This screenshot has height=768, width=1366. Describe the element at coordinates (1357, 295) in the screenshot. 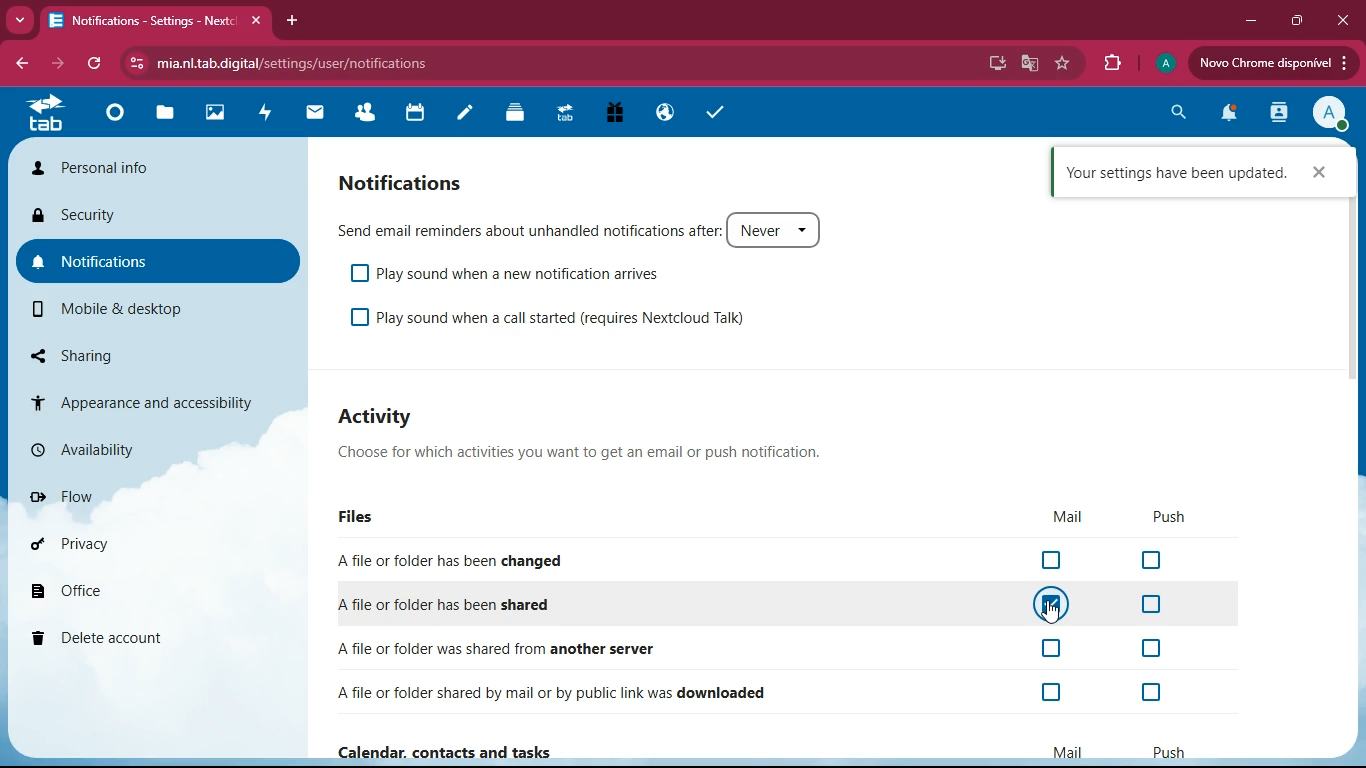

I see `scrollbar` at that location.